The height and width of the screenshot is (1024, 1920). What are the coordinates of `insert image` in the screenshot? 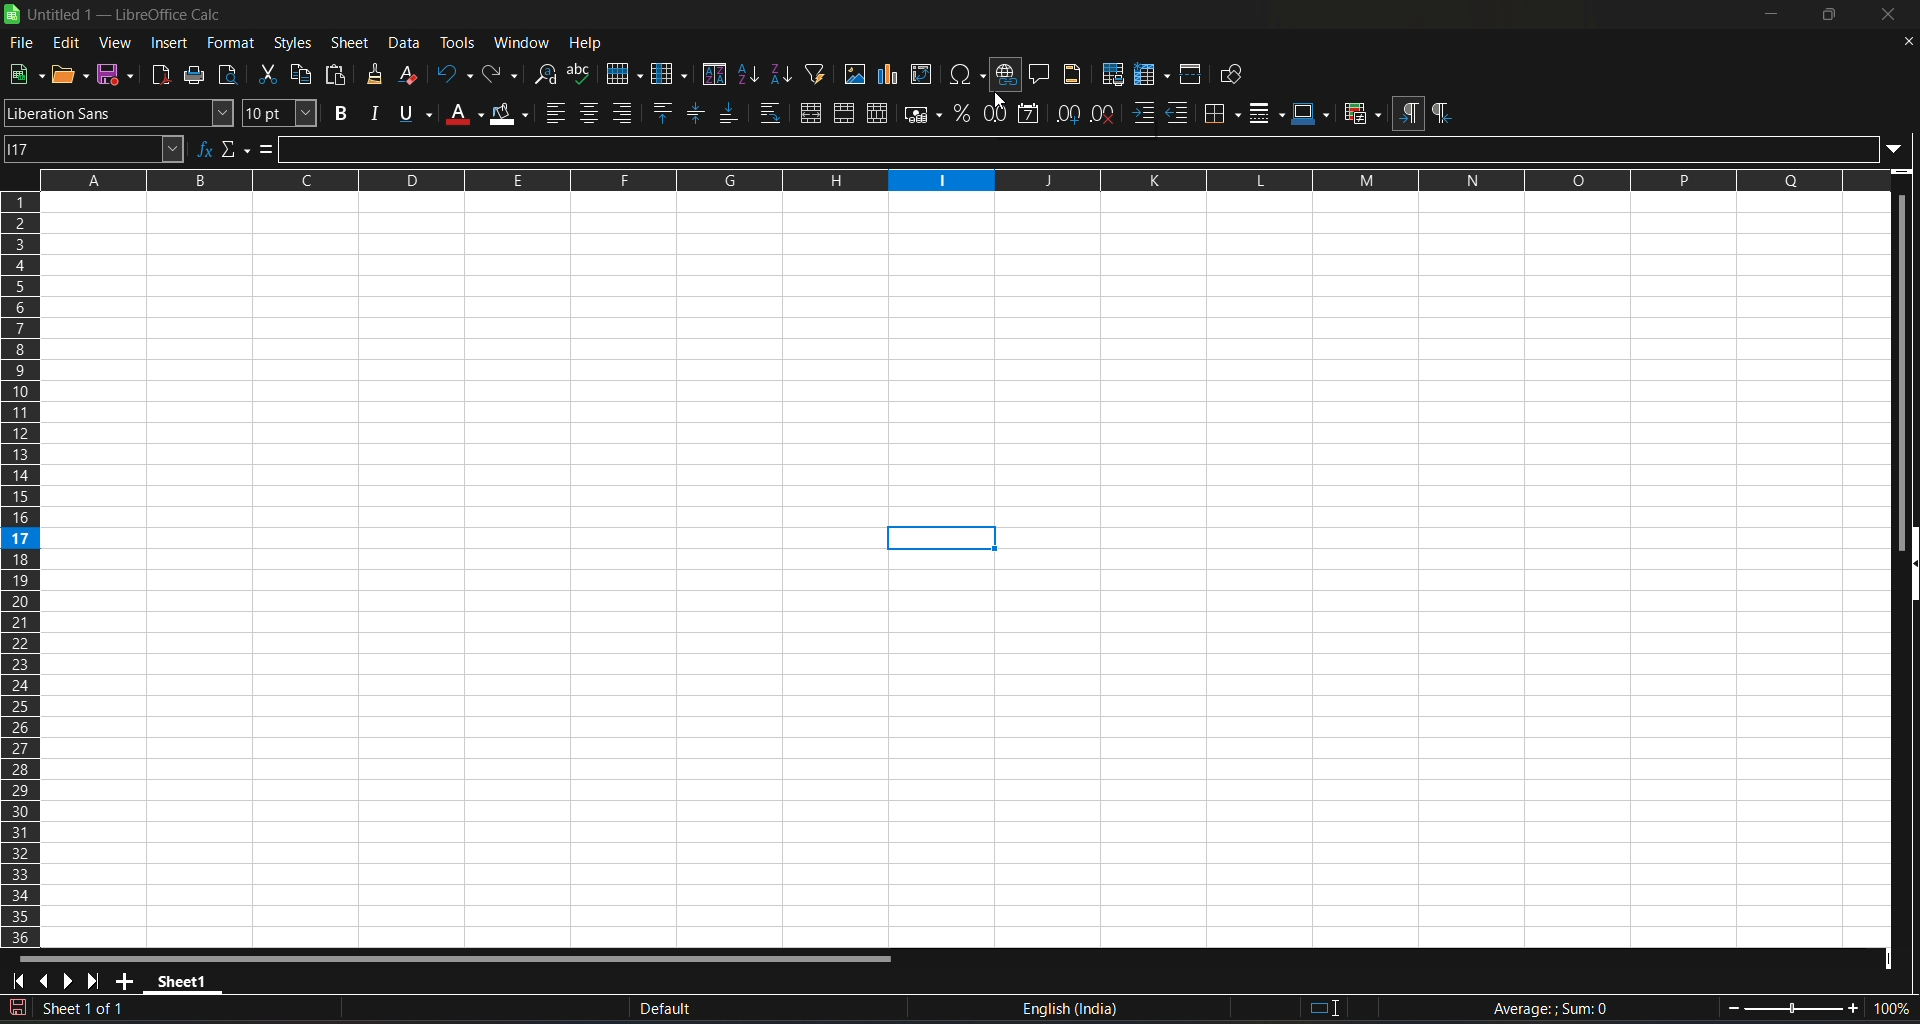 It's located at (856, 74).